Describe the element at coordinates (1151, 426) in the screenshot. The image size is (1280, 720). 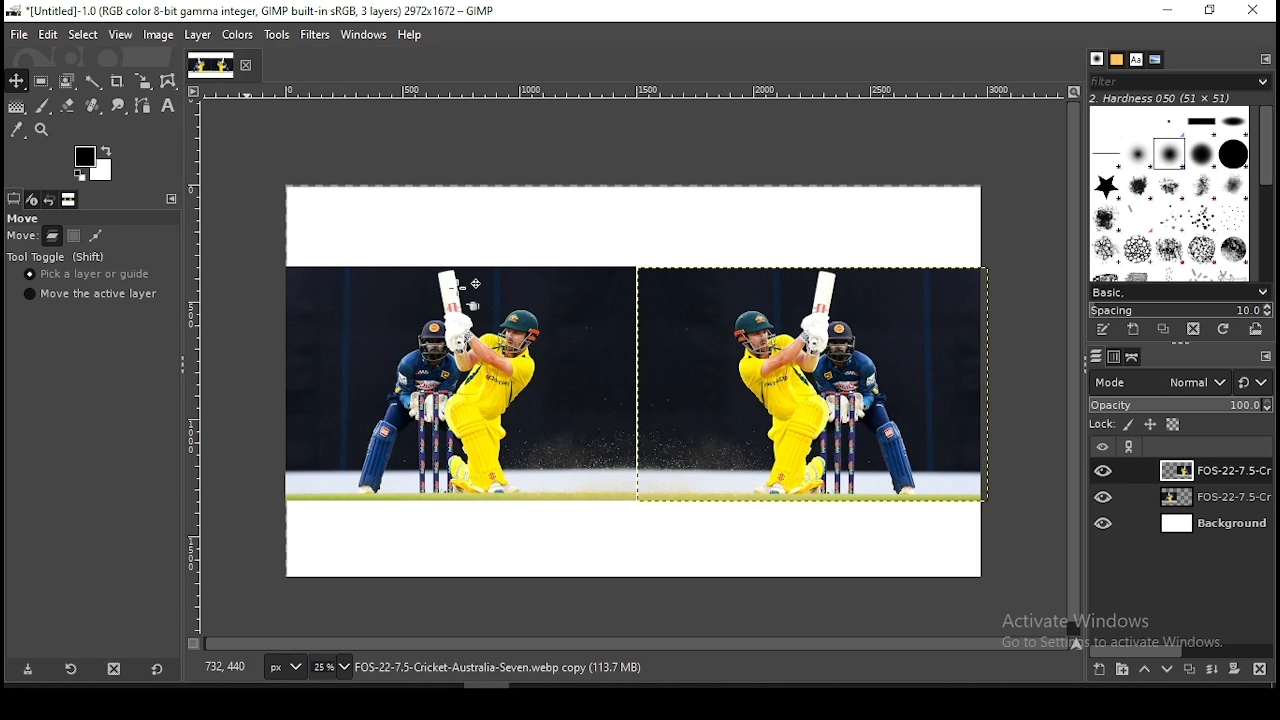
I see `lock size and position` at that location.